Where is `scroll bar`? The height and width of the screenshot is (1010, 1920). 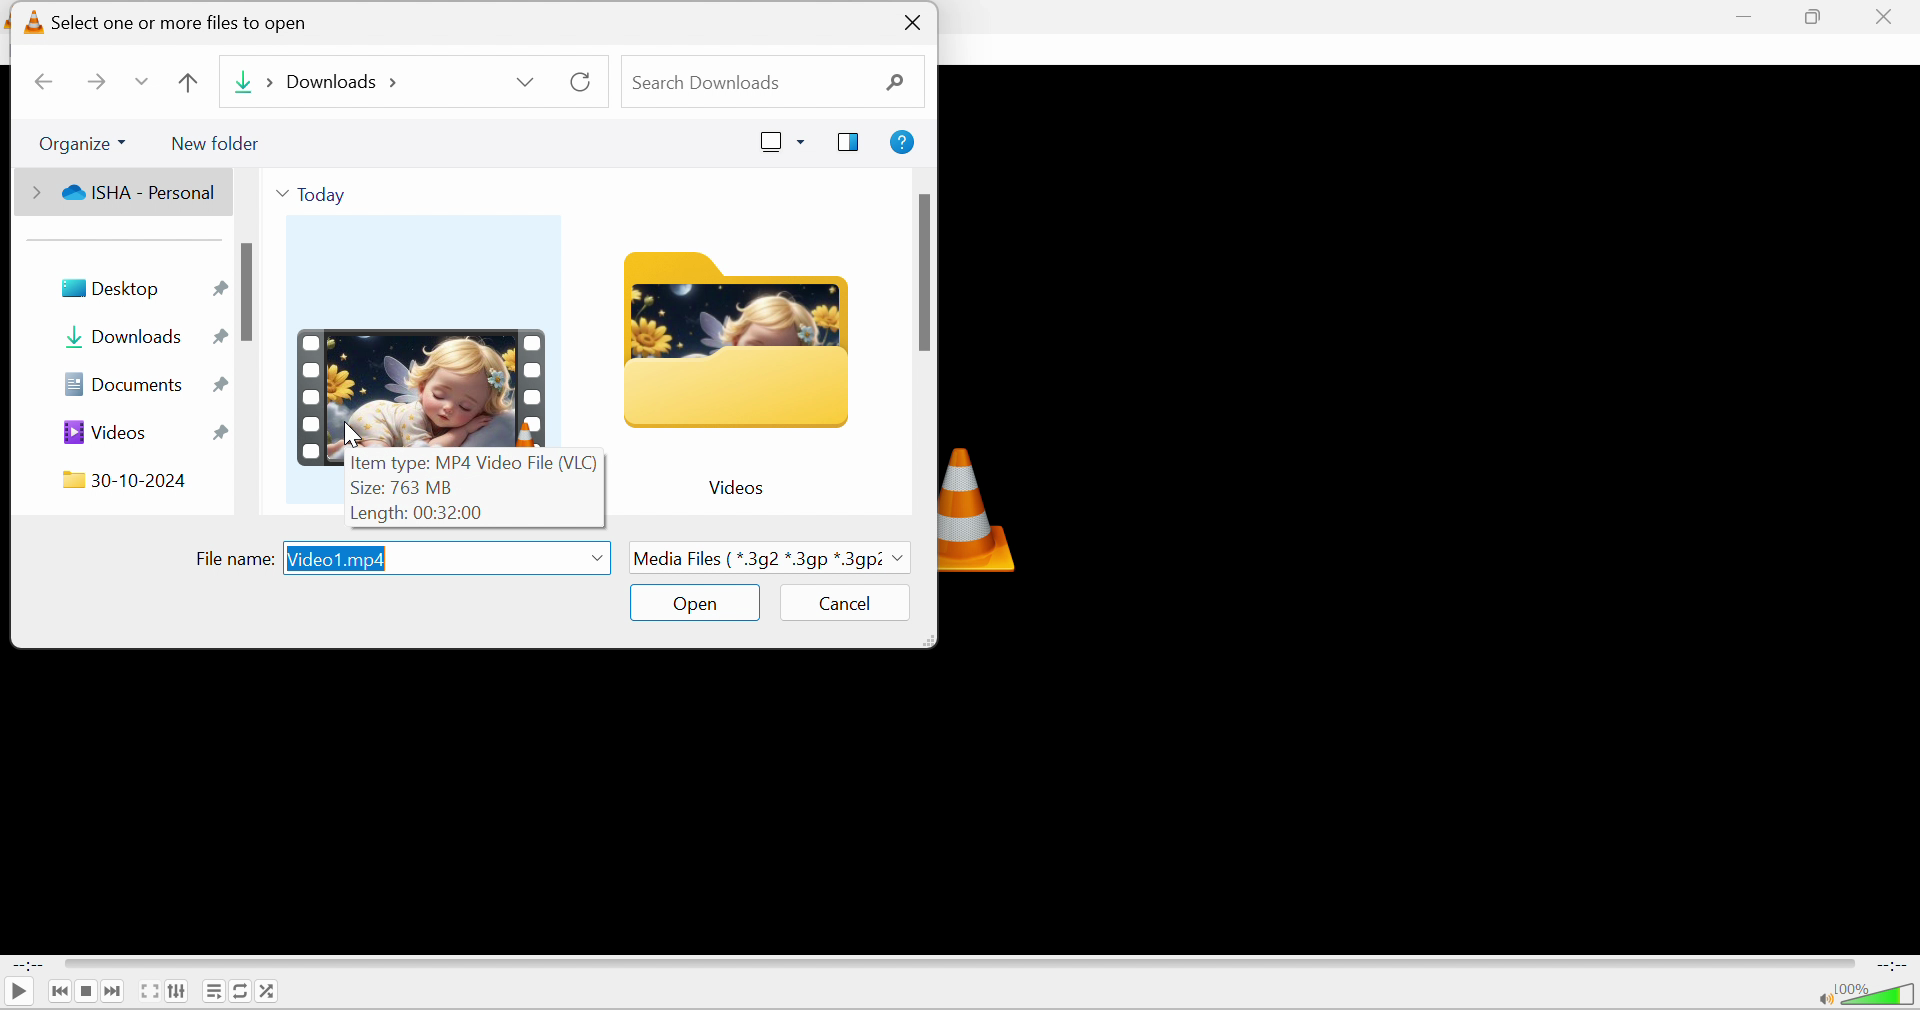
scroll bar is located at coordinates (251, 291).